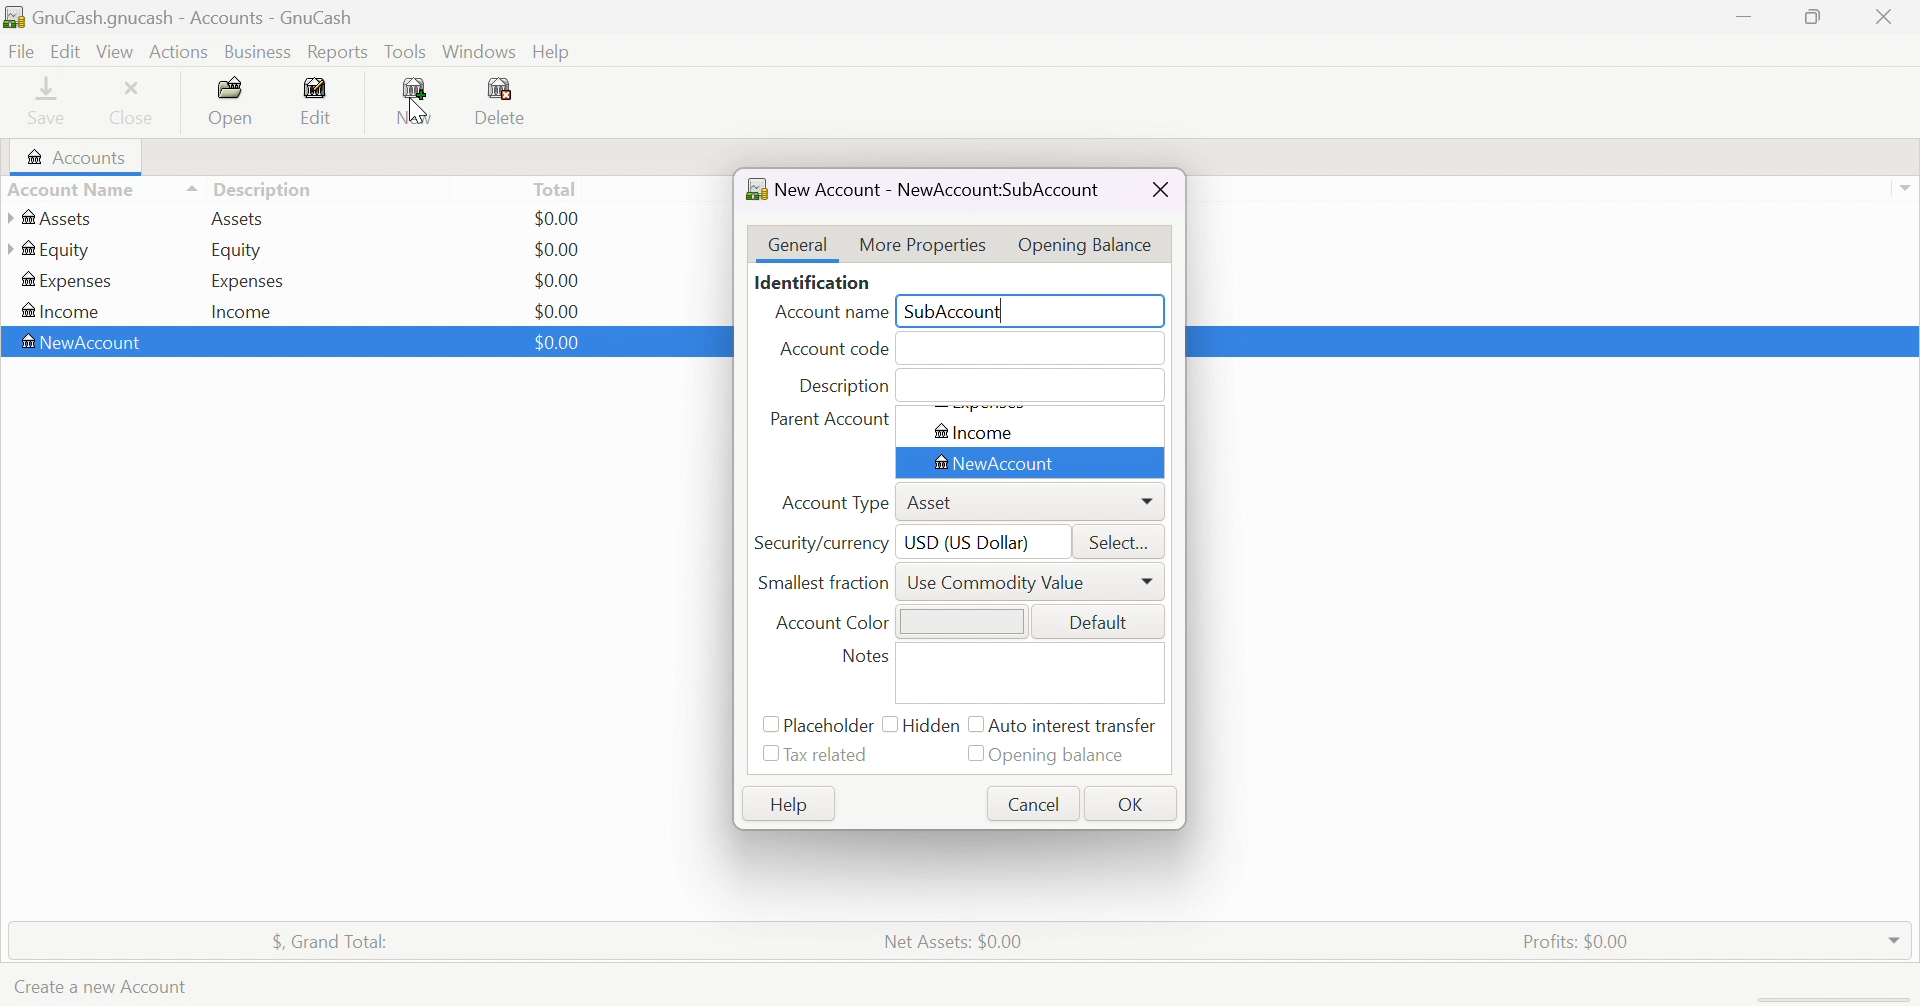  Describe the element at coordinates (835, 504) in the screenshot. I see `Account Type` at that location.